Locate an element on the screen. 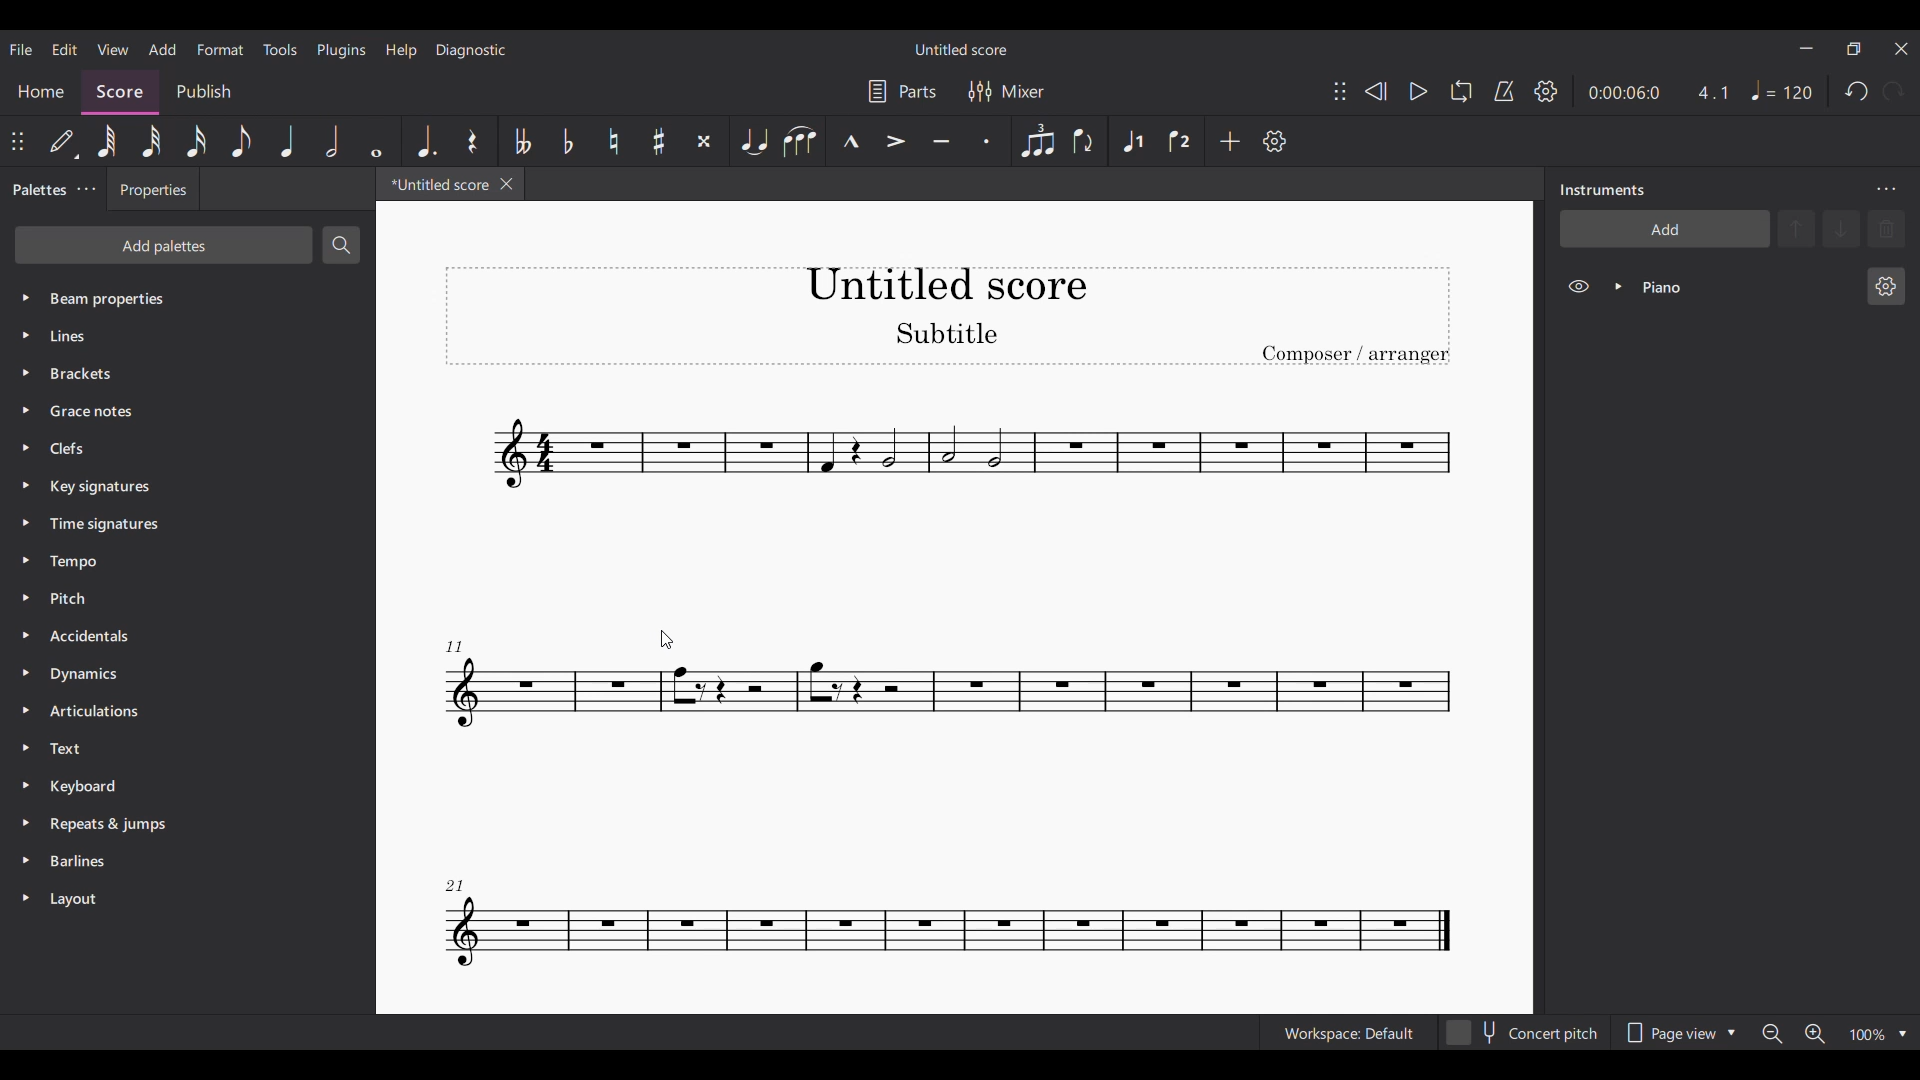 This screenshot has height=1080, width=1920. Voice 2 is located at coordinates (1179, 141).